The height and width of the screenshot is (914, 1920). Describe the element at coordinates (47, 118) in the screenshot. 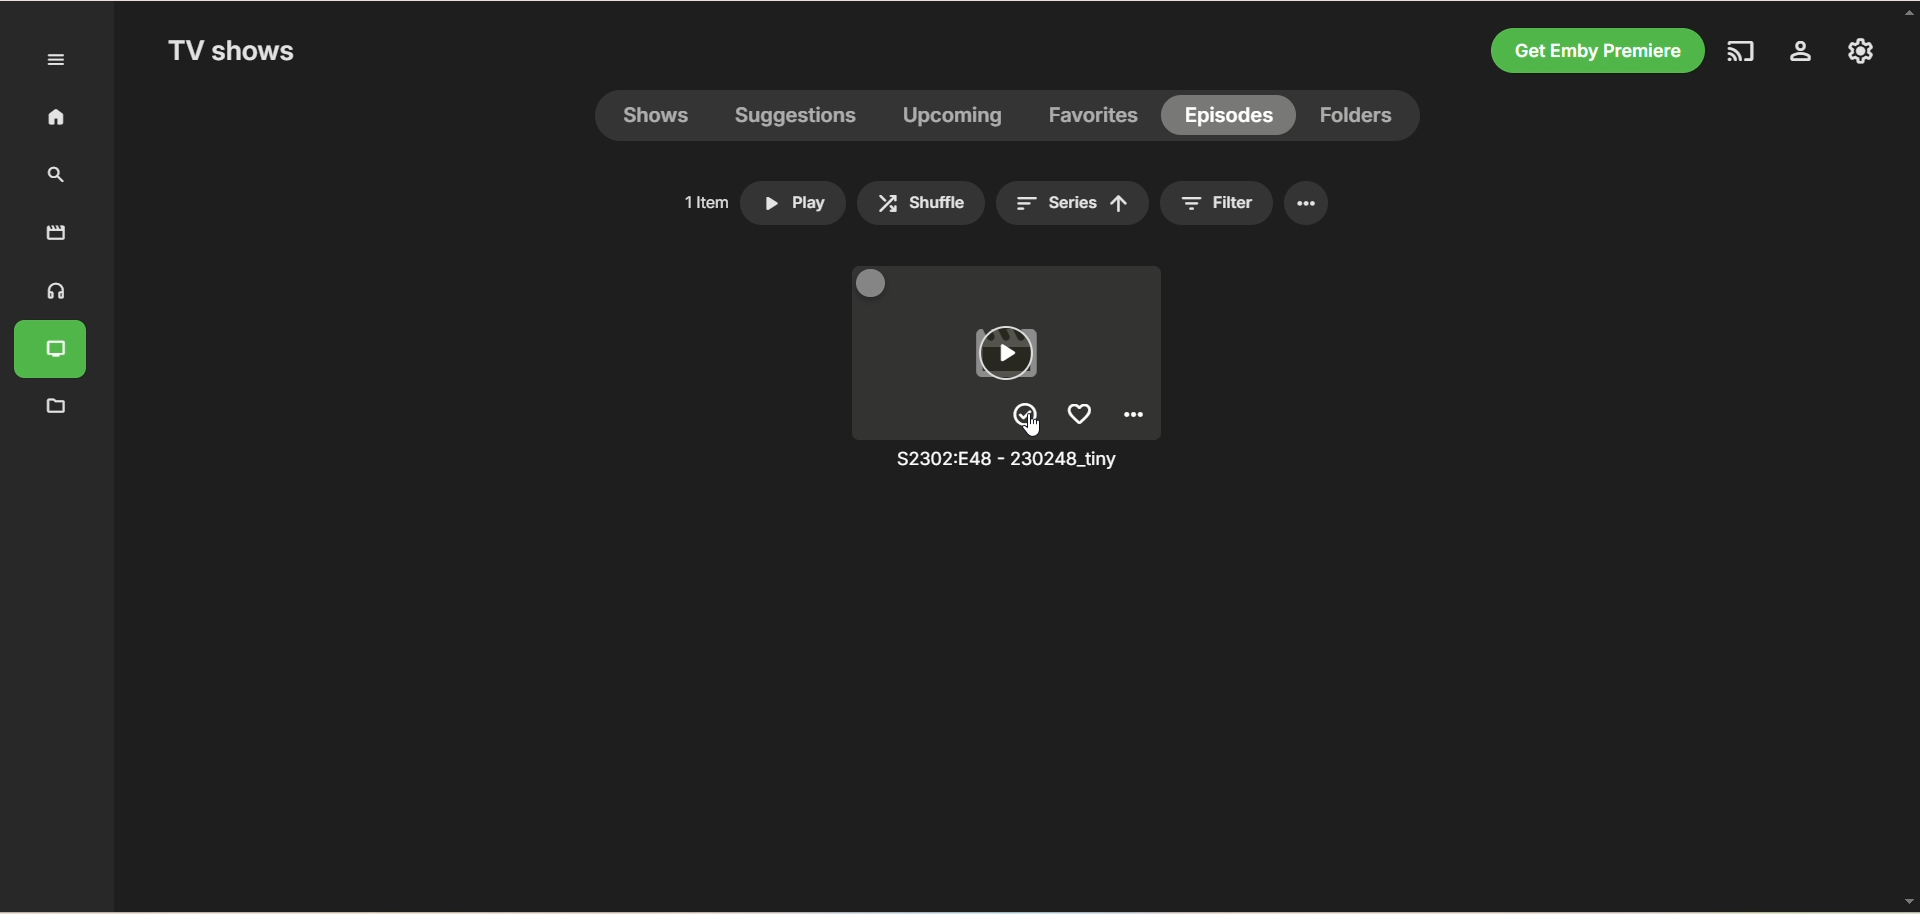

I see `home` at that location.